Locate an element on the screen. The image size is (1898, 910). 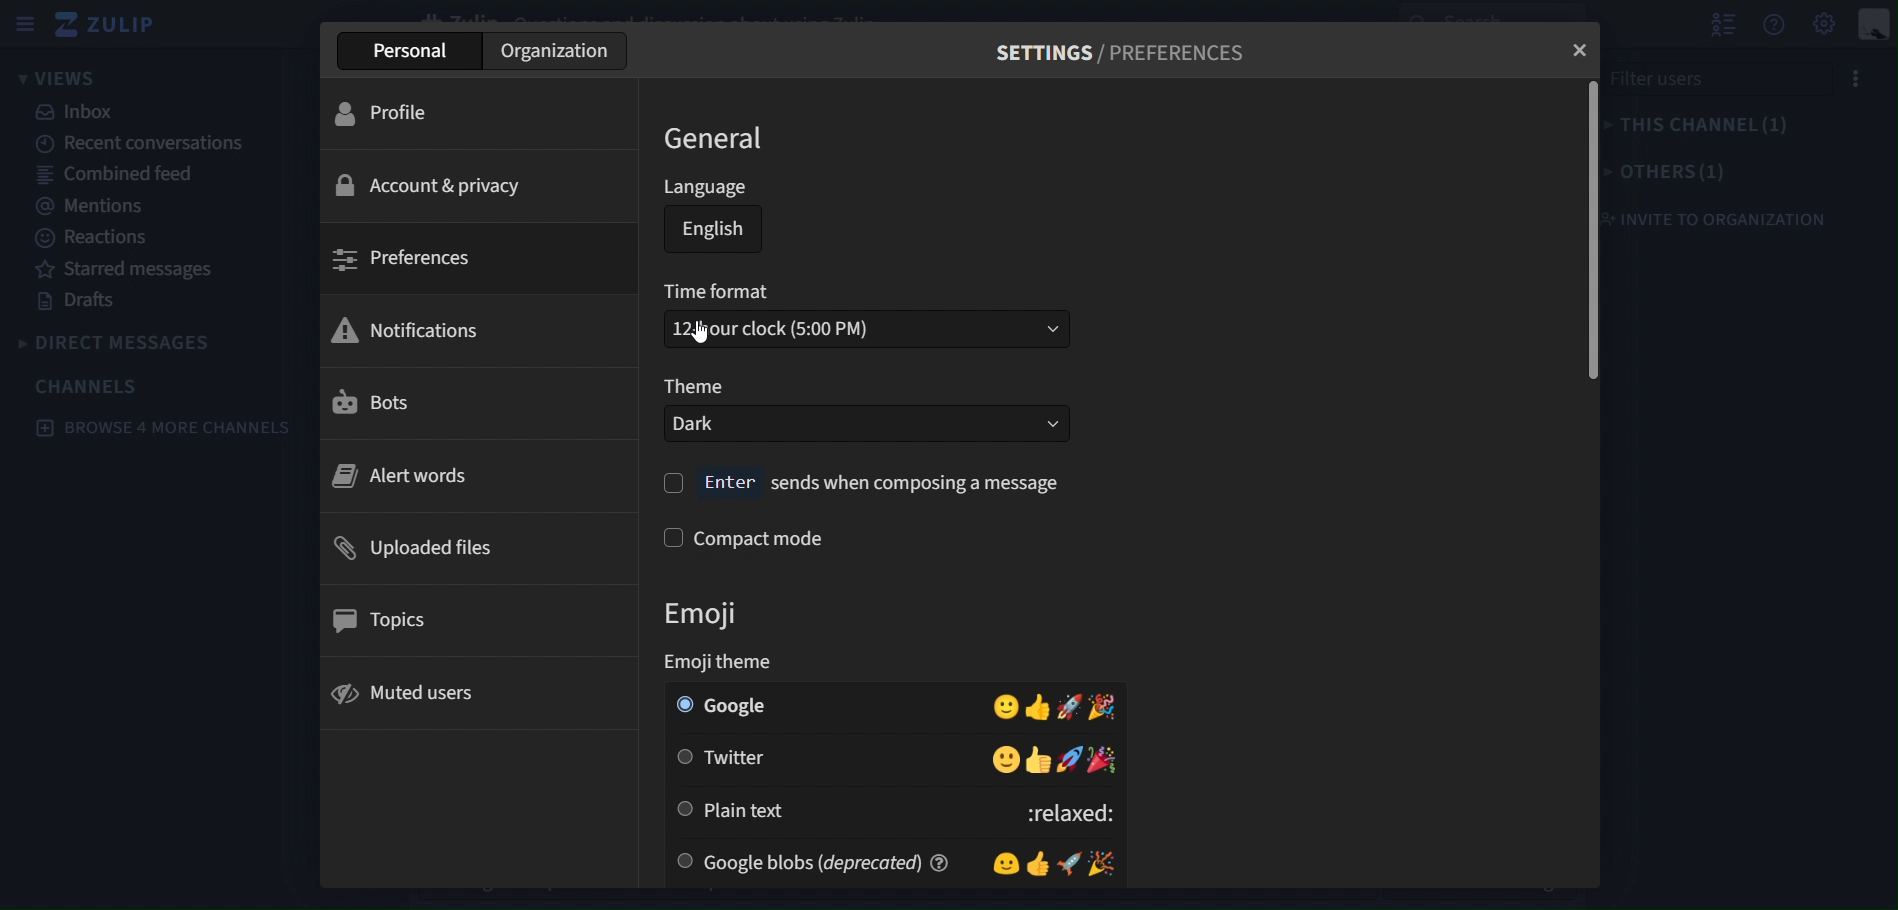
12 hour clock (5:00 PM) is located at coordinates (866, 331).